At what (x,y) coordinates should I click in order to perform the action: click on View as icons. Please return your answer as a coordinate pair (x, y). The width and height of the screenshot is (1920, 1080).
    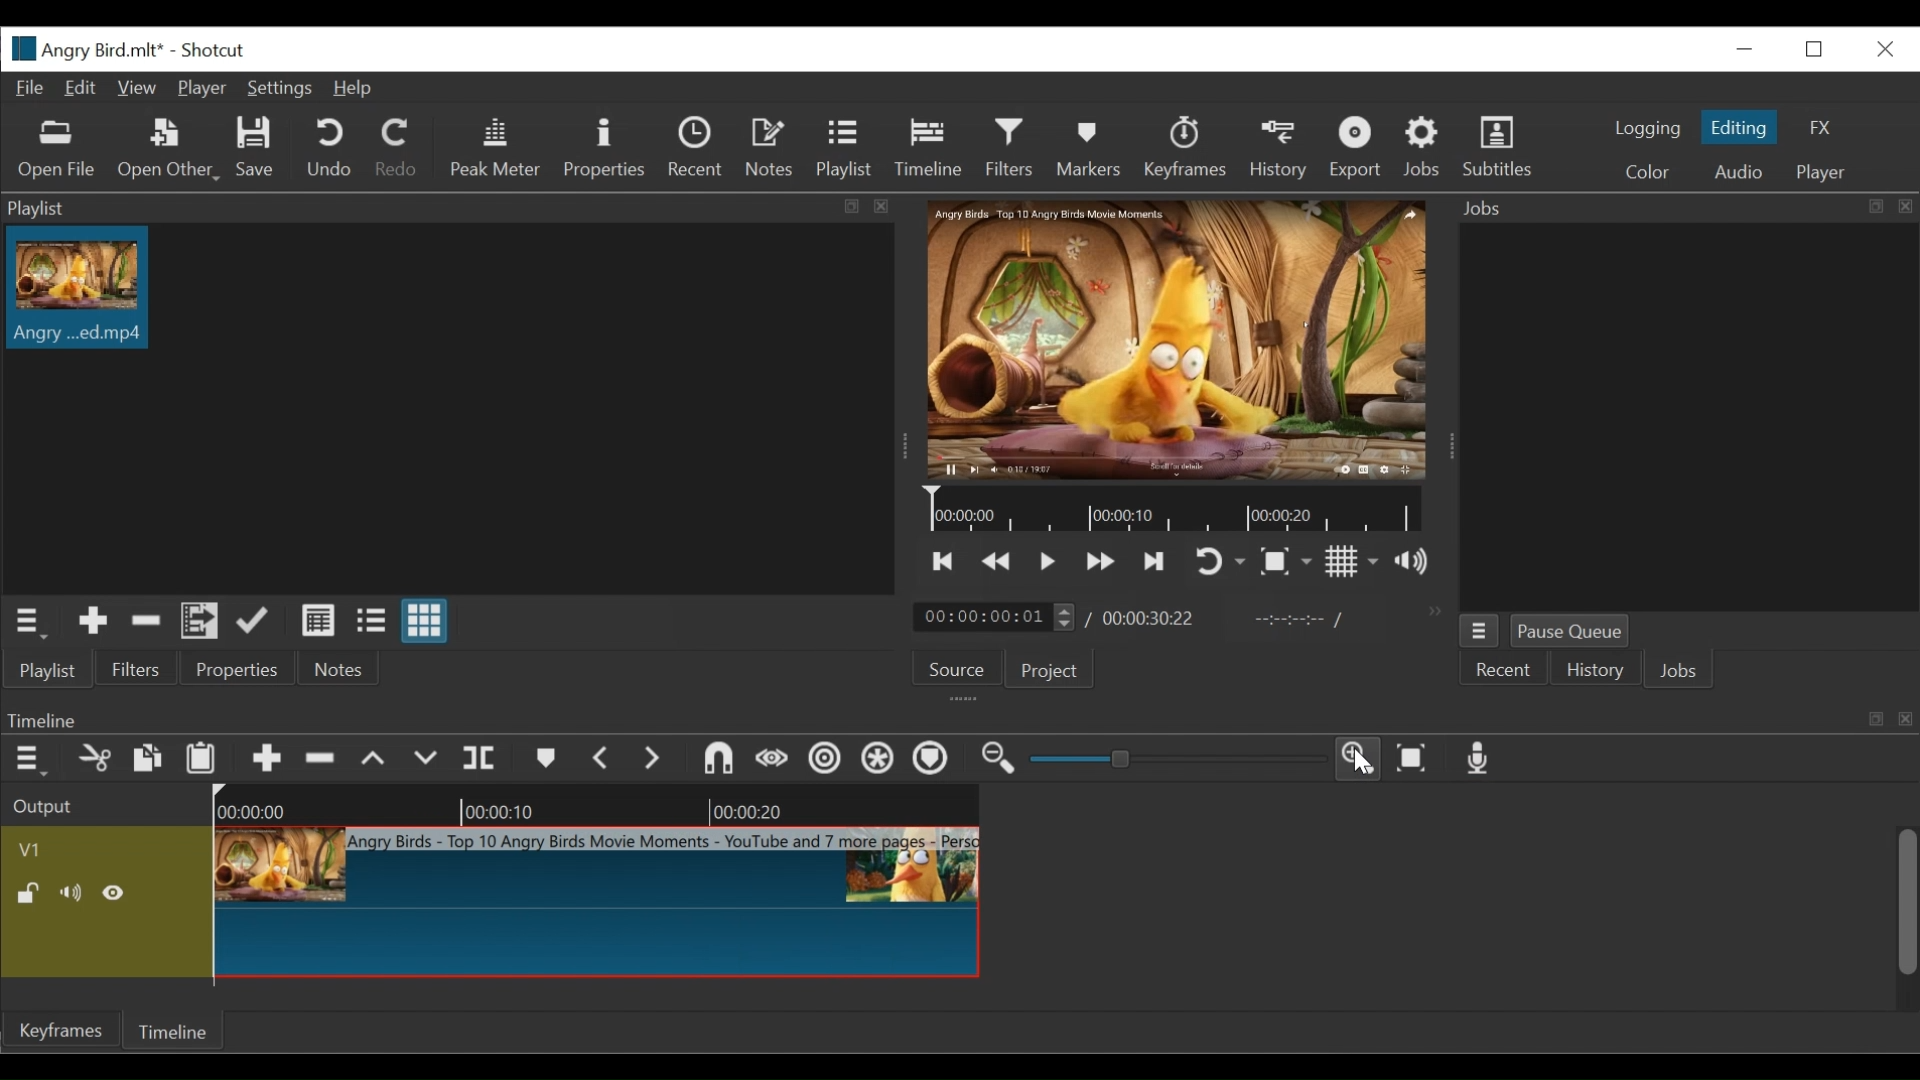
    Looking at the image, I should click on (423, 622).